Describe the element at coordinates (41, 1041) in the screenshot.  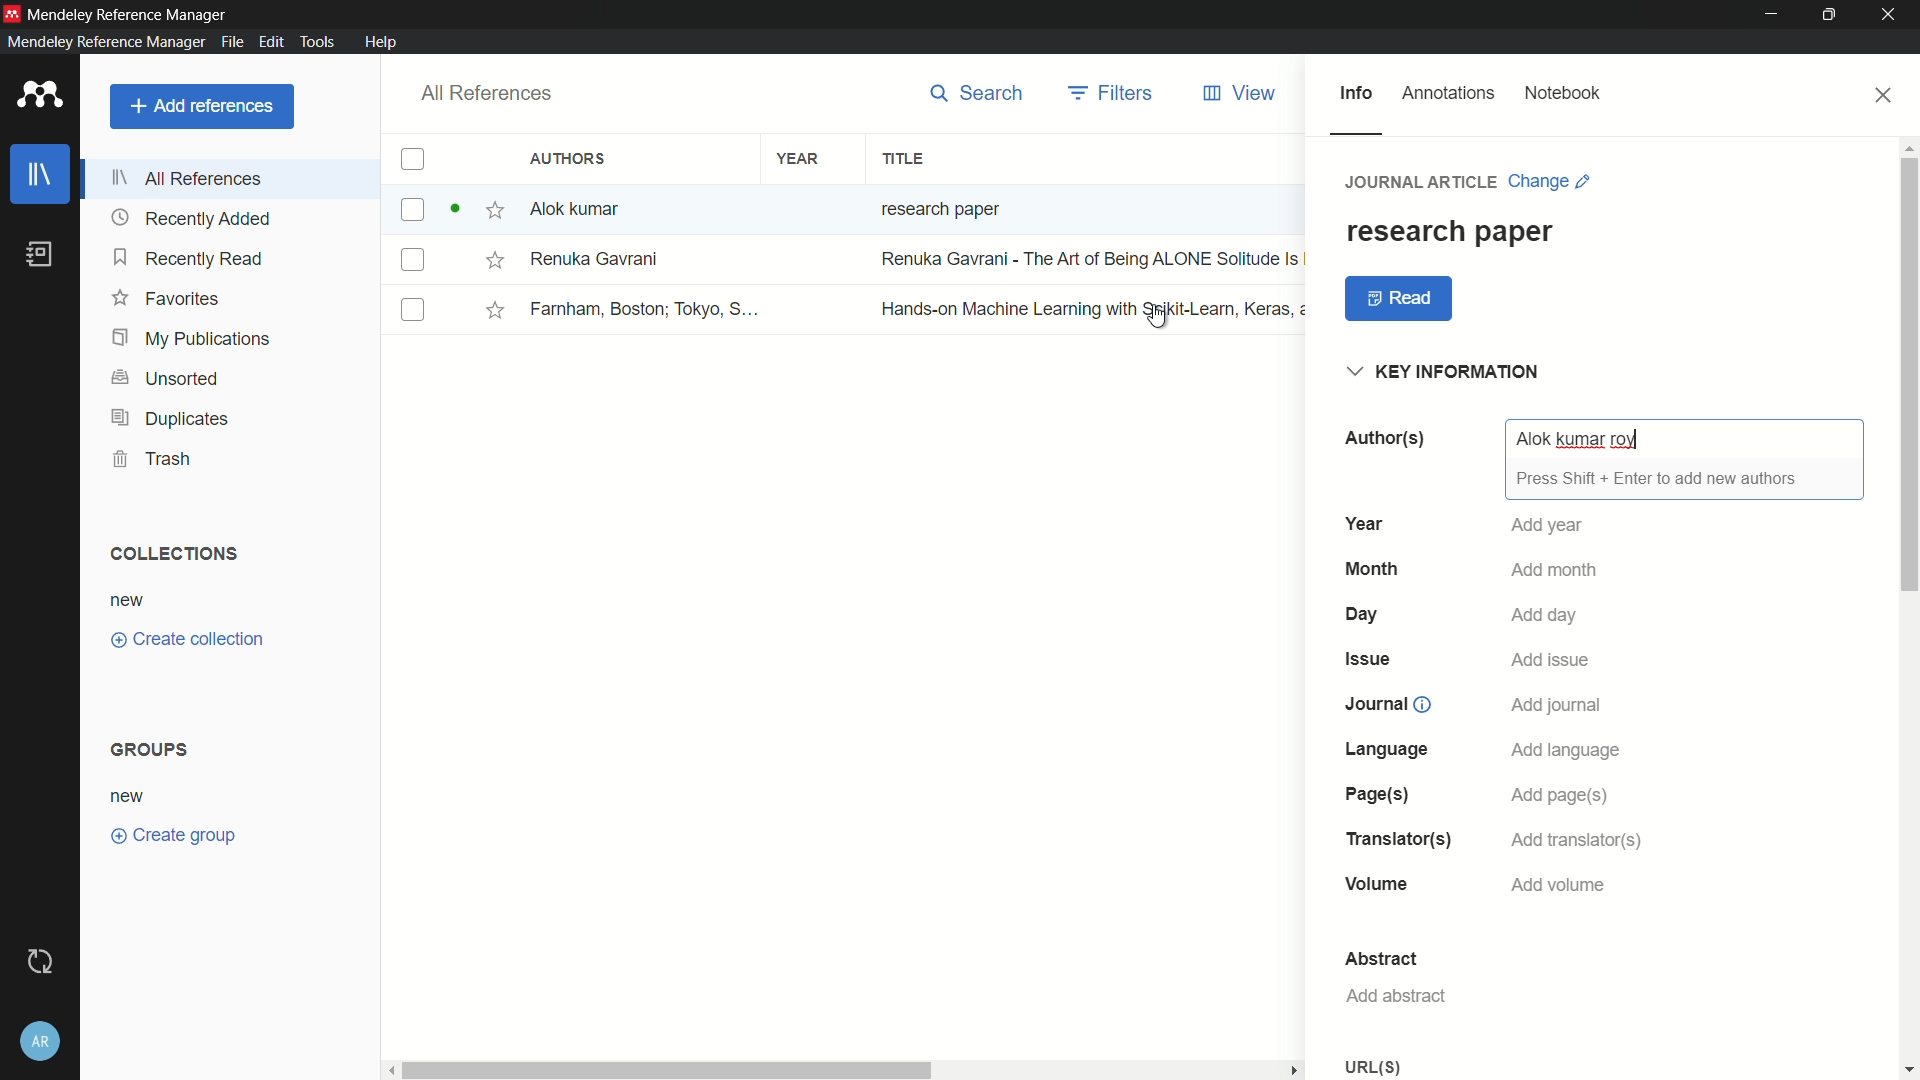
I see `account and settings` at that location.